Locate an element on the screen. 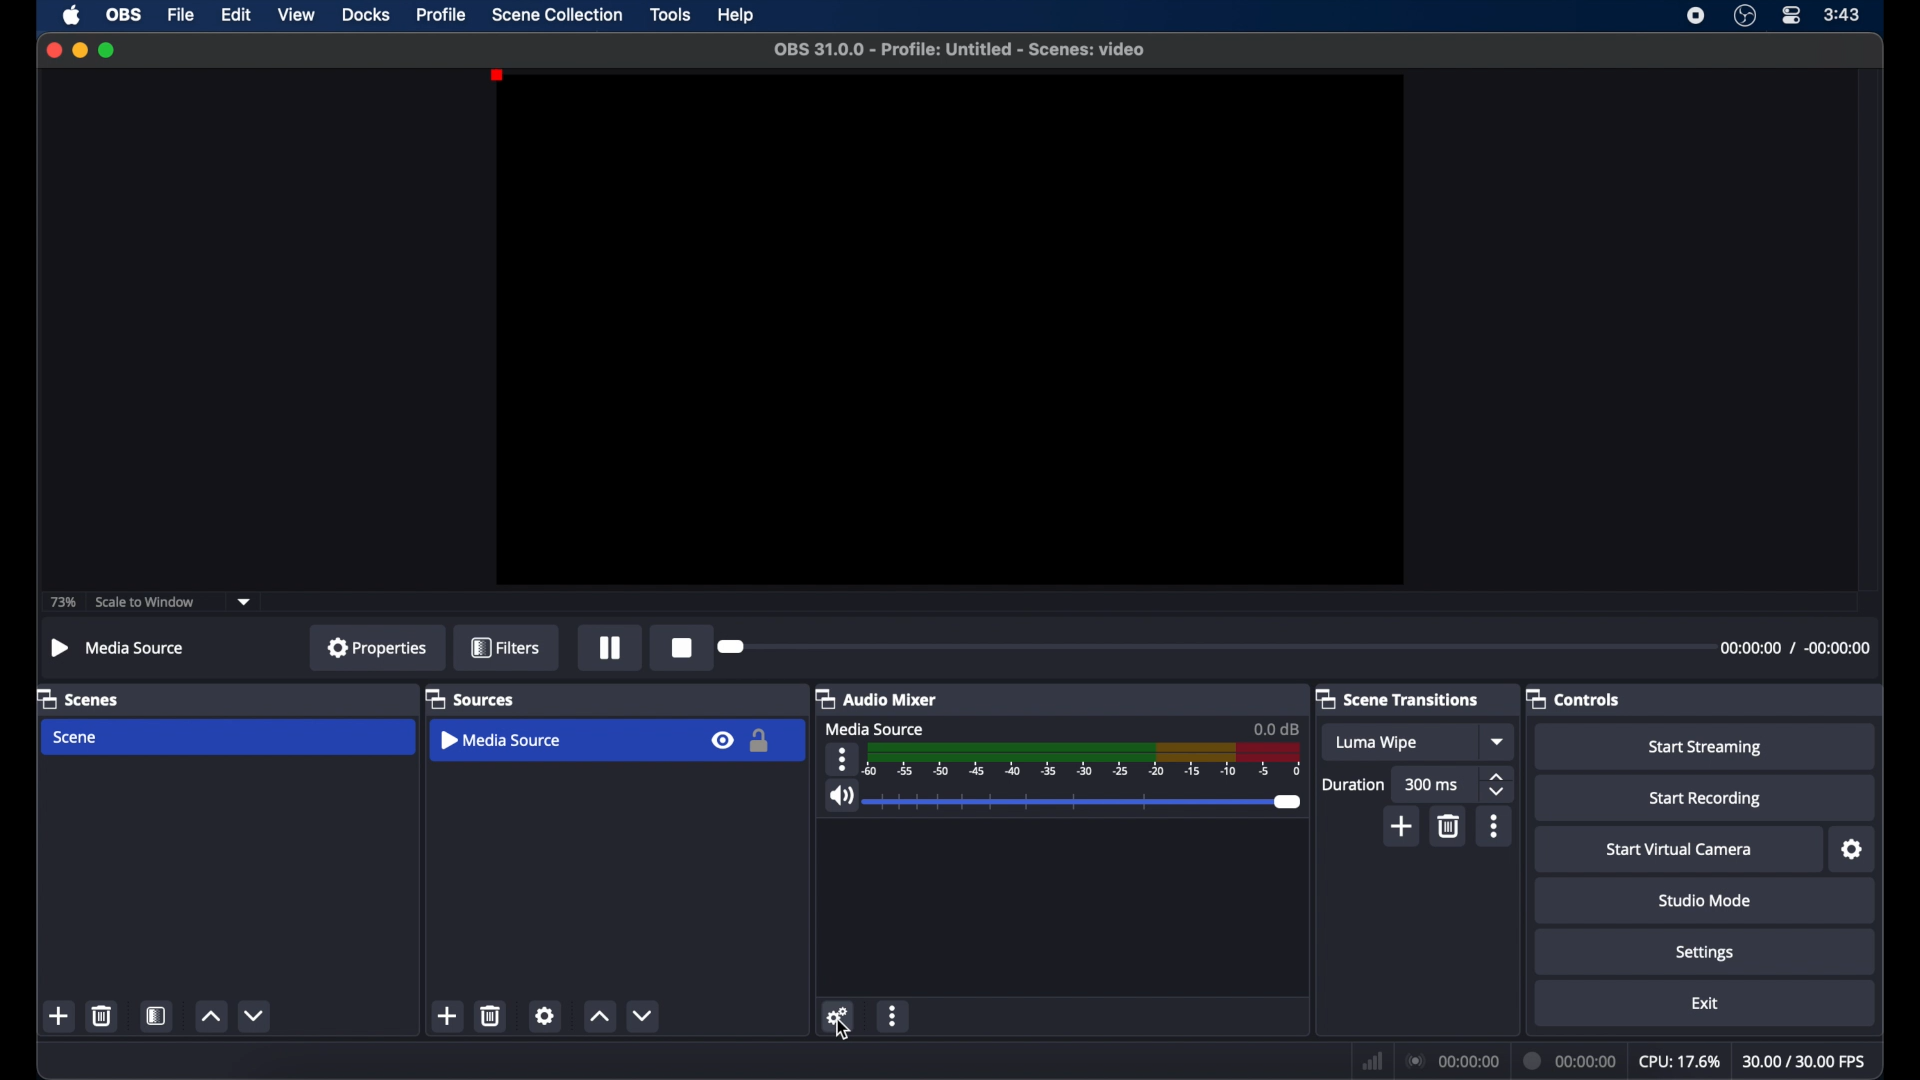 The image size is (1920, 1080). network is located at coordinates (1373, 1062).